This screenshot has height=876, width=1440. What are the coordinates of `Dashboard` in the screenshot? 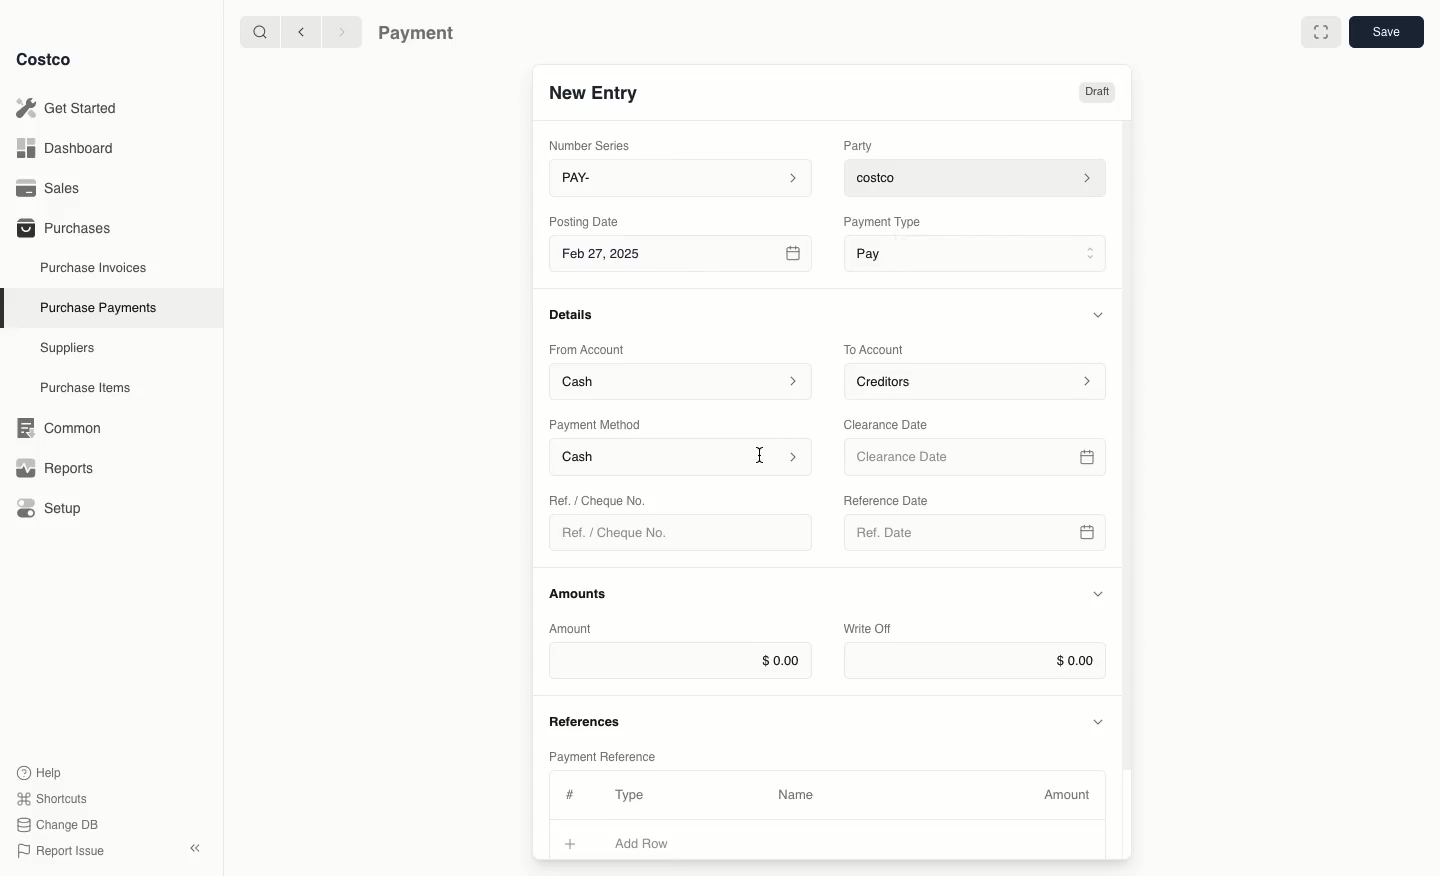 It's located at (71, 147).